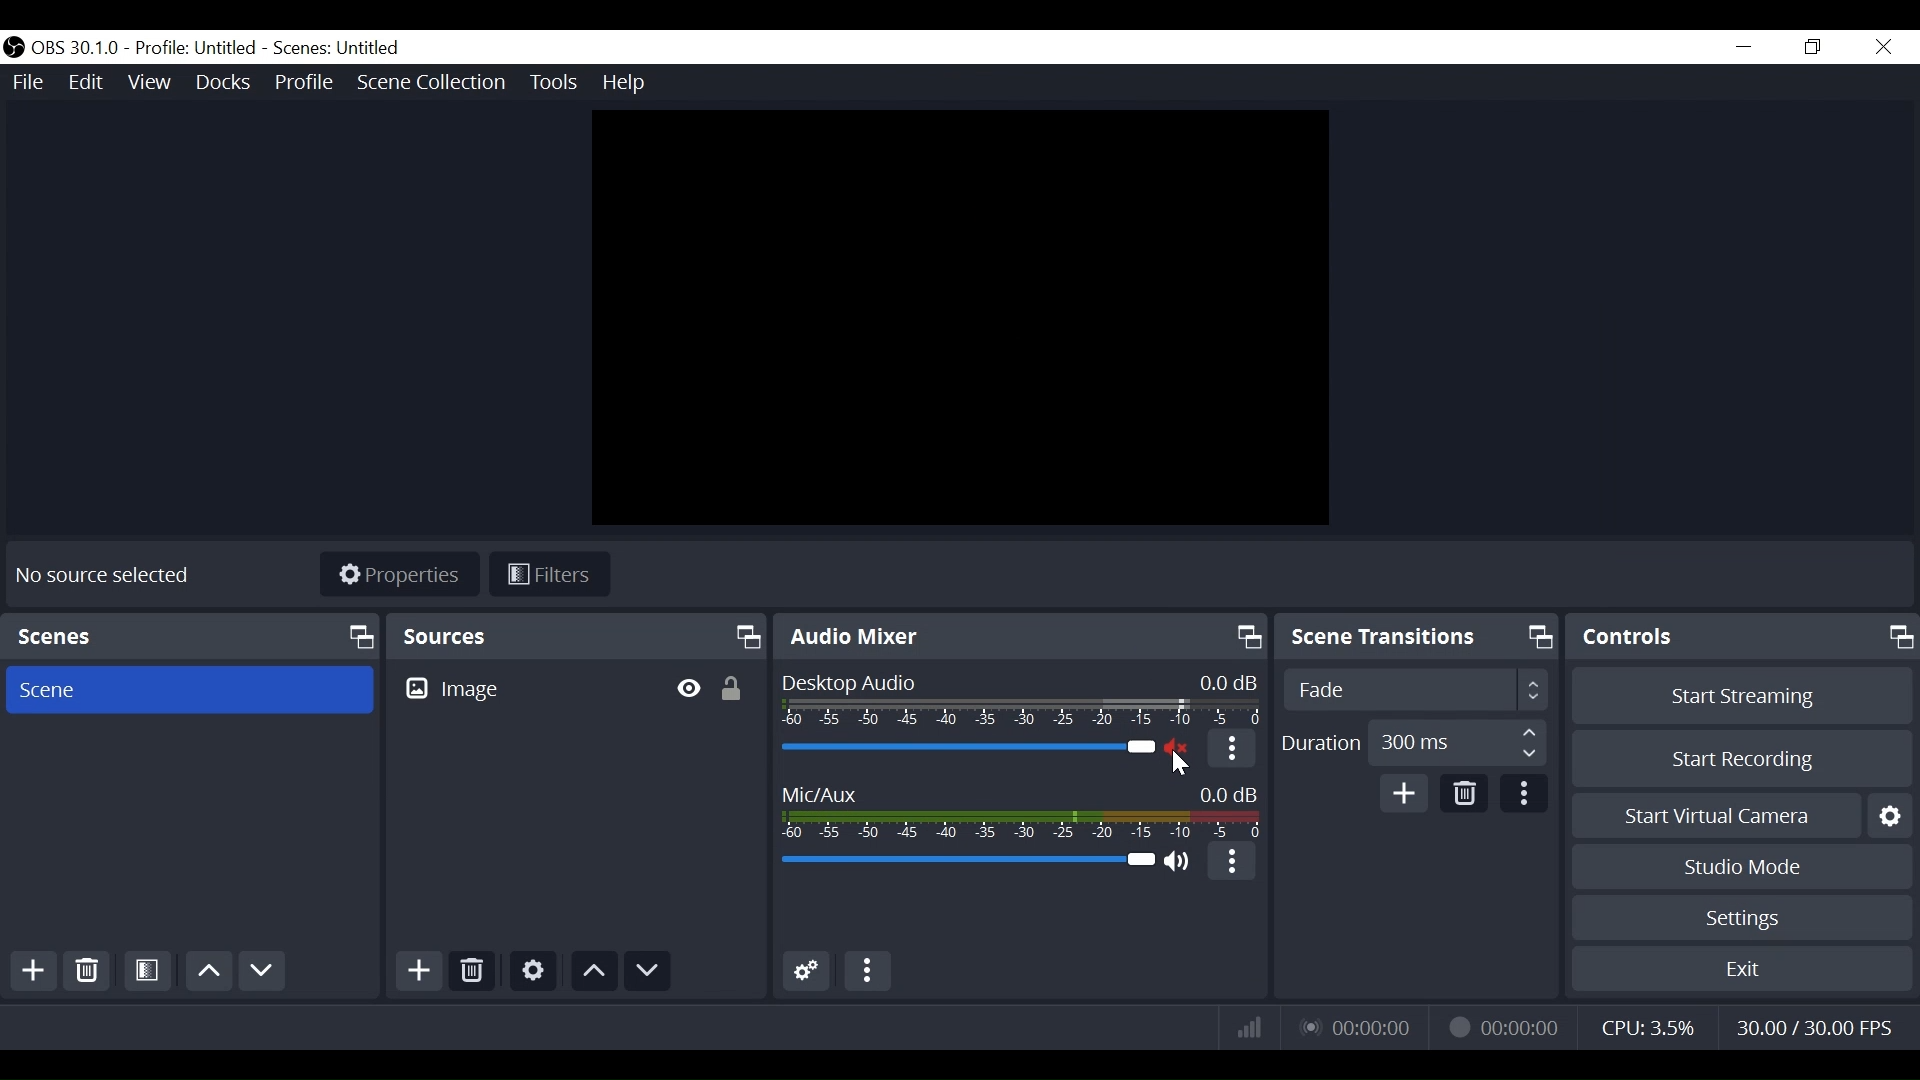  Describe the element at coordinates (1465, 794) in the screenshot. I see `Delete` at that location.